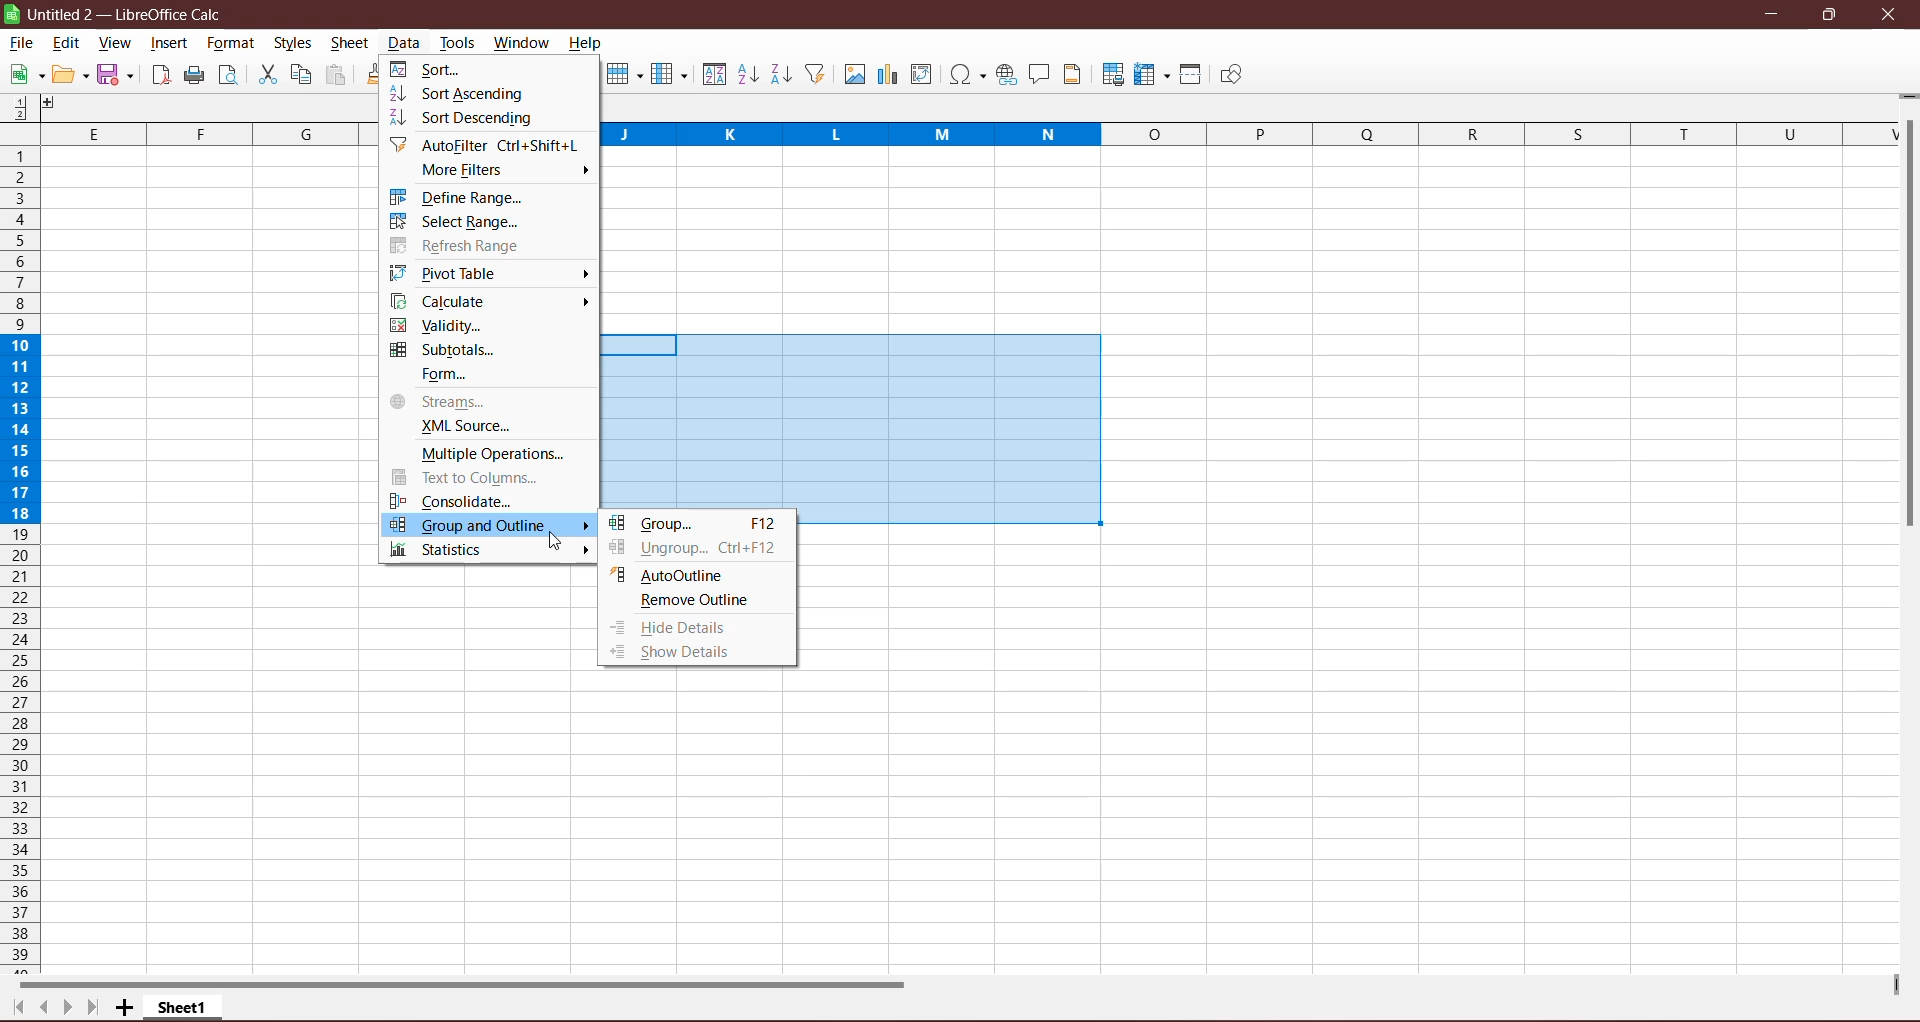  What do you see at coordinates (586, 45) in the screenshot?
I see `Help` at bounding box center [586, 45].